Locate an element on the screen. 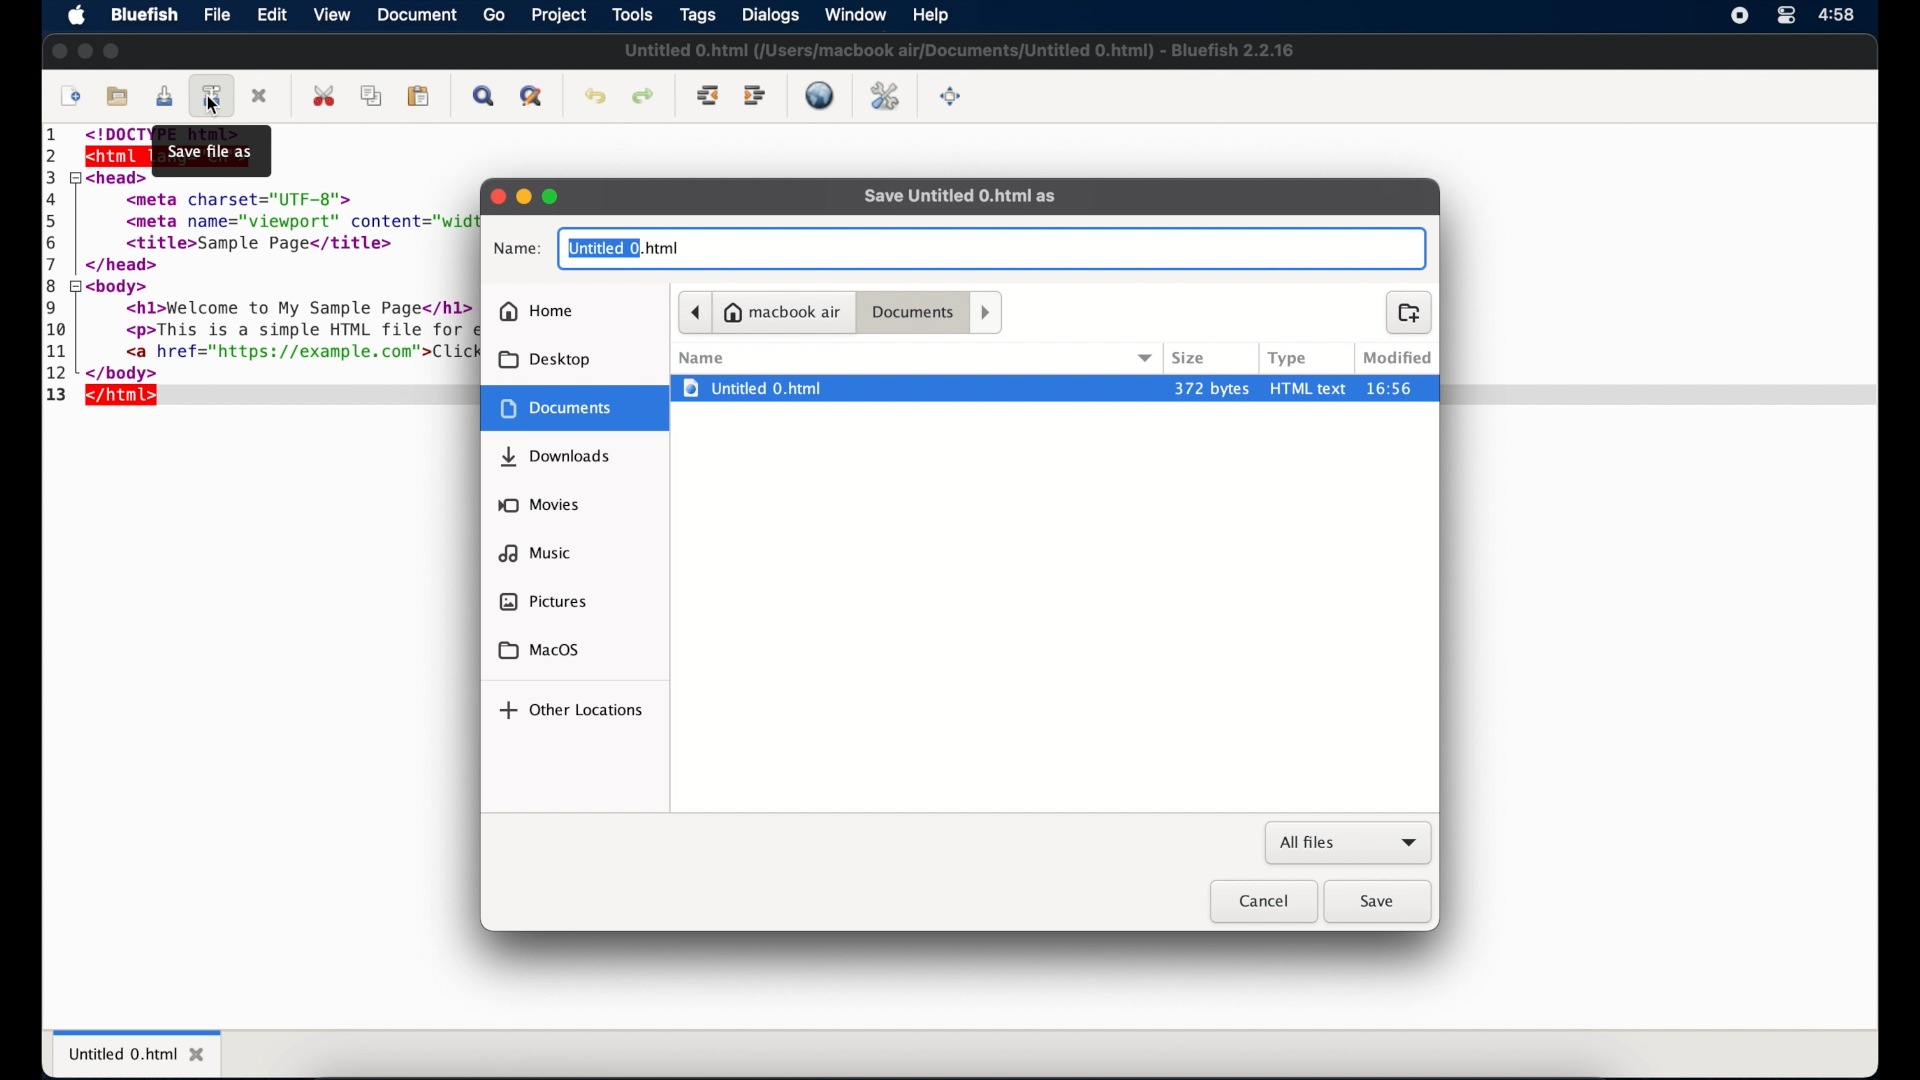 The height and width of the screenshot is (1080, 1920). unindent is located at coordinates (709, 95).